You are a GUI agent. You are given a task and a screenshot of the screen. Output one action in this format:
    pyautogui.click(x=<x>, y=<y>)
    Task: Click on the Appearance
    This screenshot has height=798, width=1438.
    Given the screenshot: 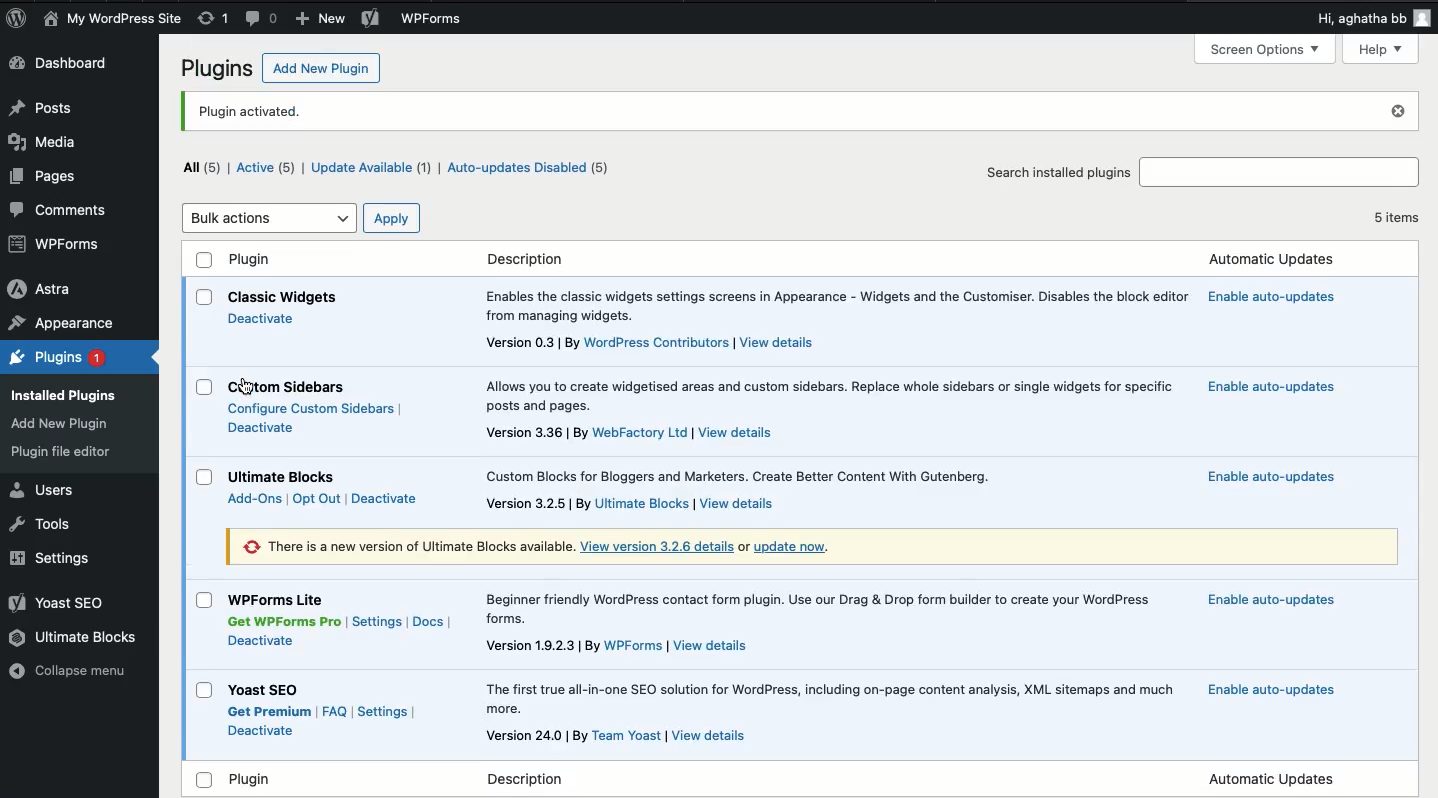 What is the action you would take?
    pyautogui.click(x=63, y=324)
    